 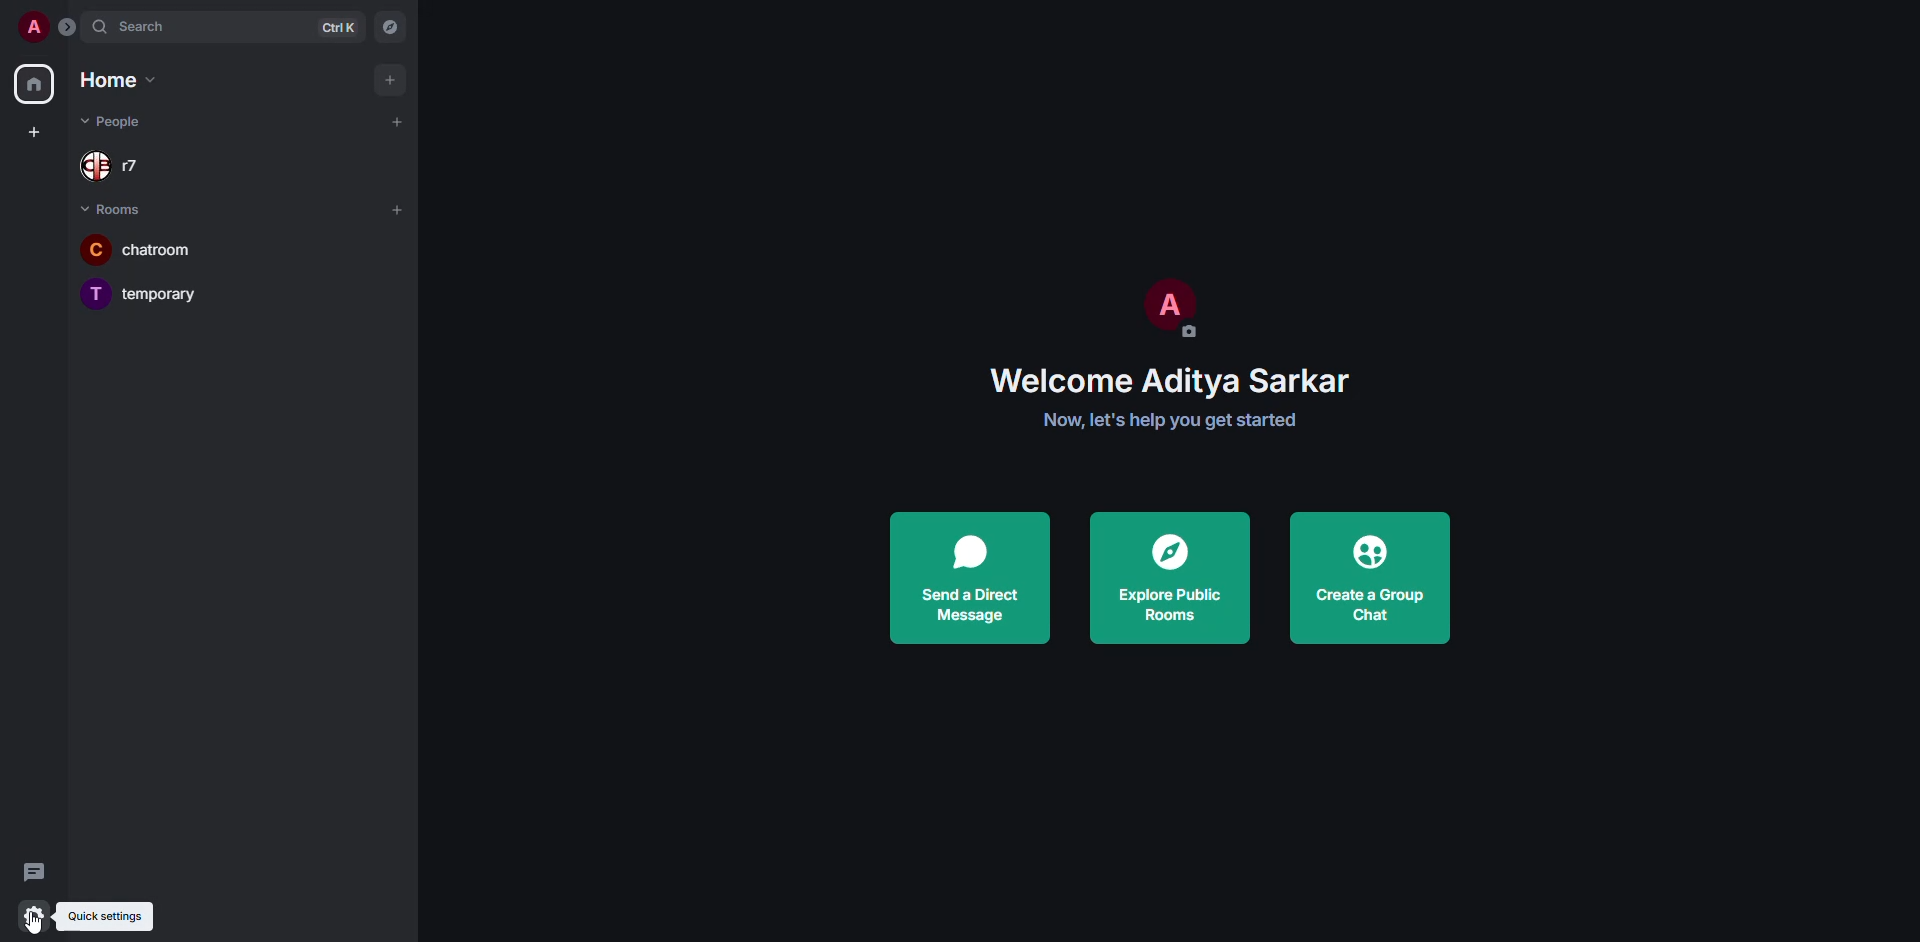 I want to click on rooms, so click(x=118, y=211).